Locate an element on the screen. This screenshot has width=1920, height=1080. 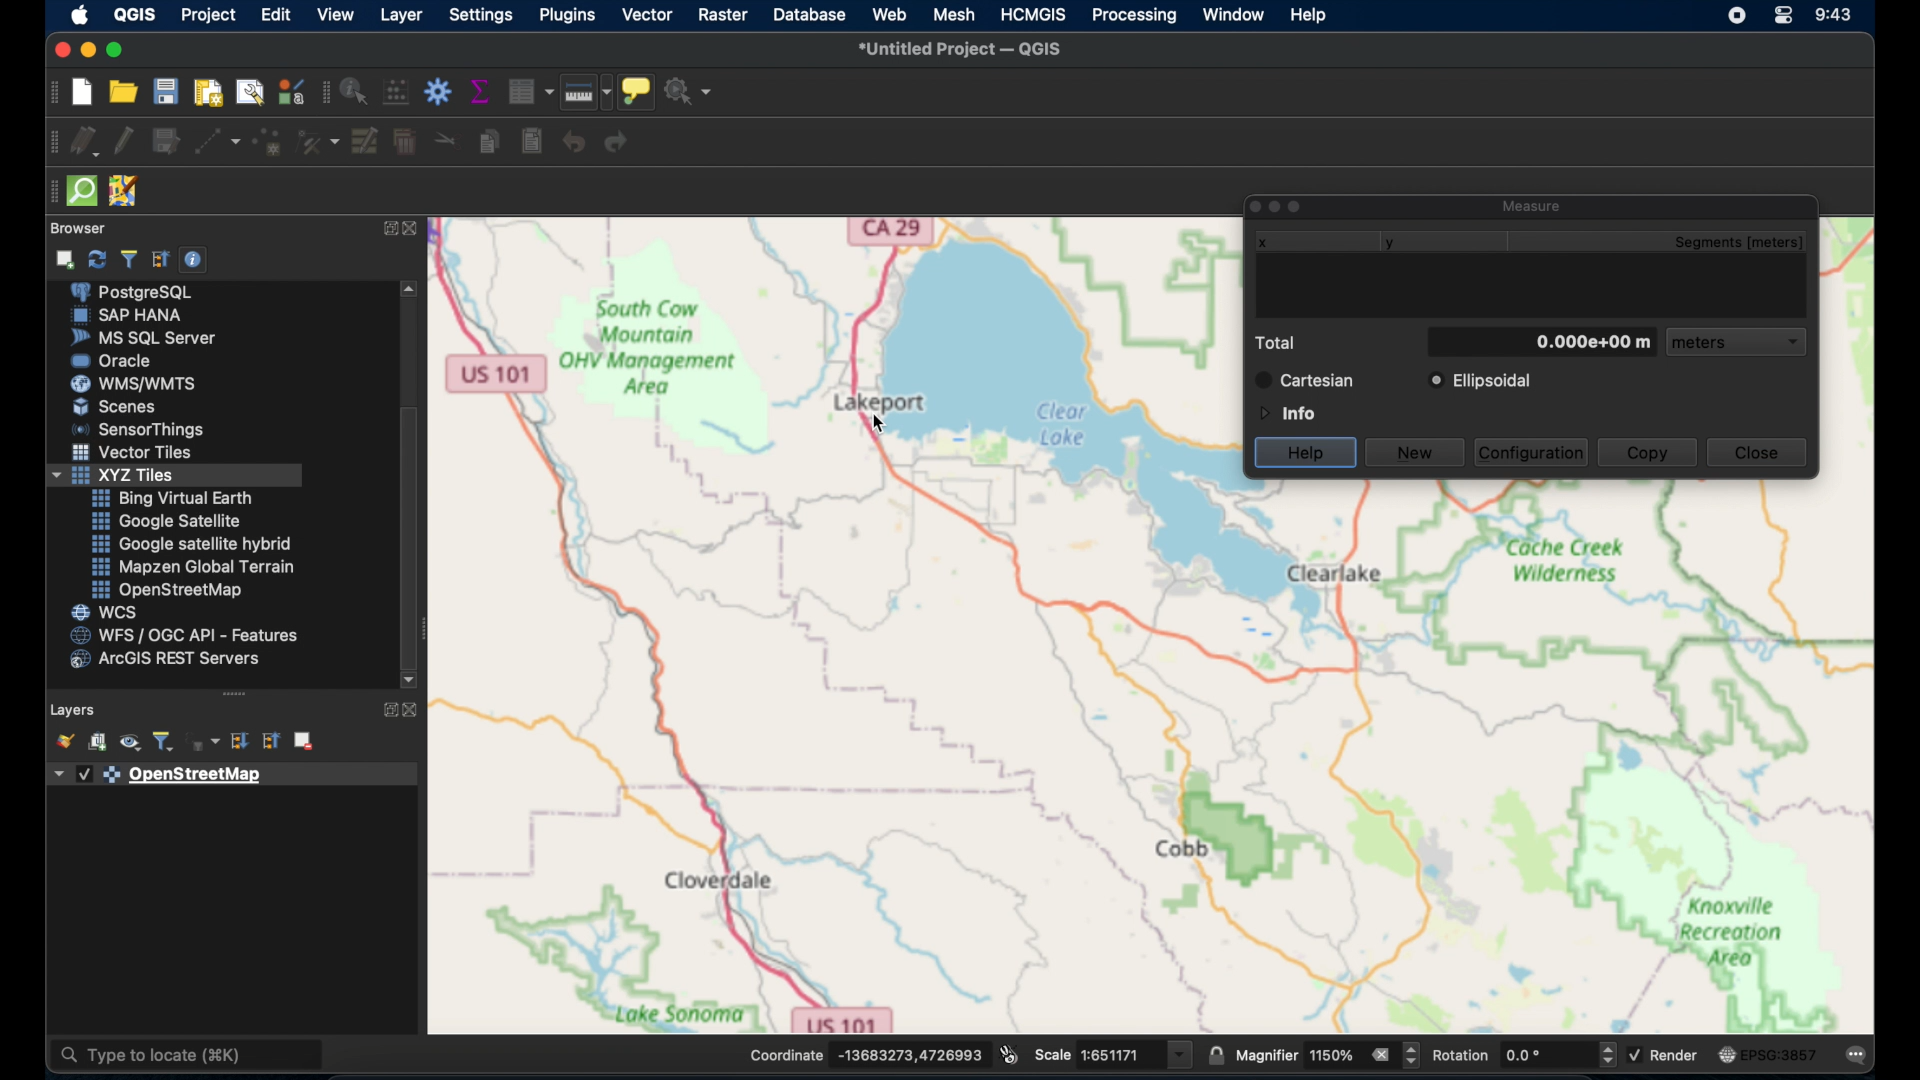
apple icon is located at coordinates (81, 15).